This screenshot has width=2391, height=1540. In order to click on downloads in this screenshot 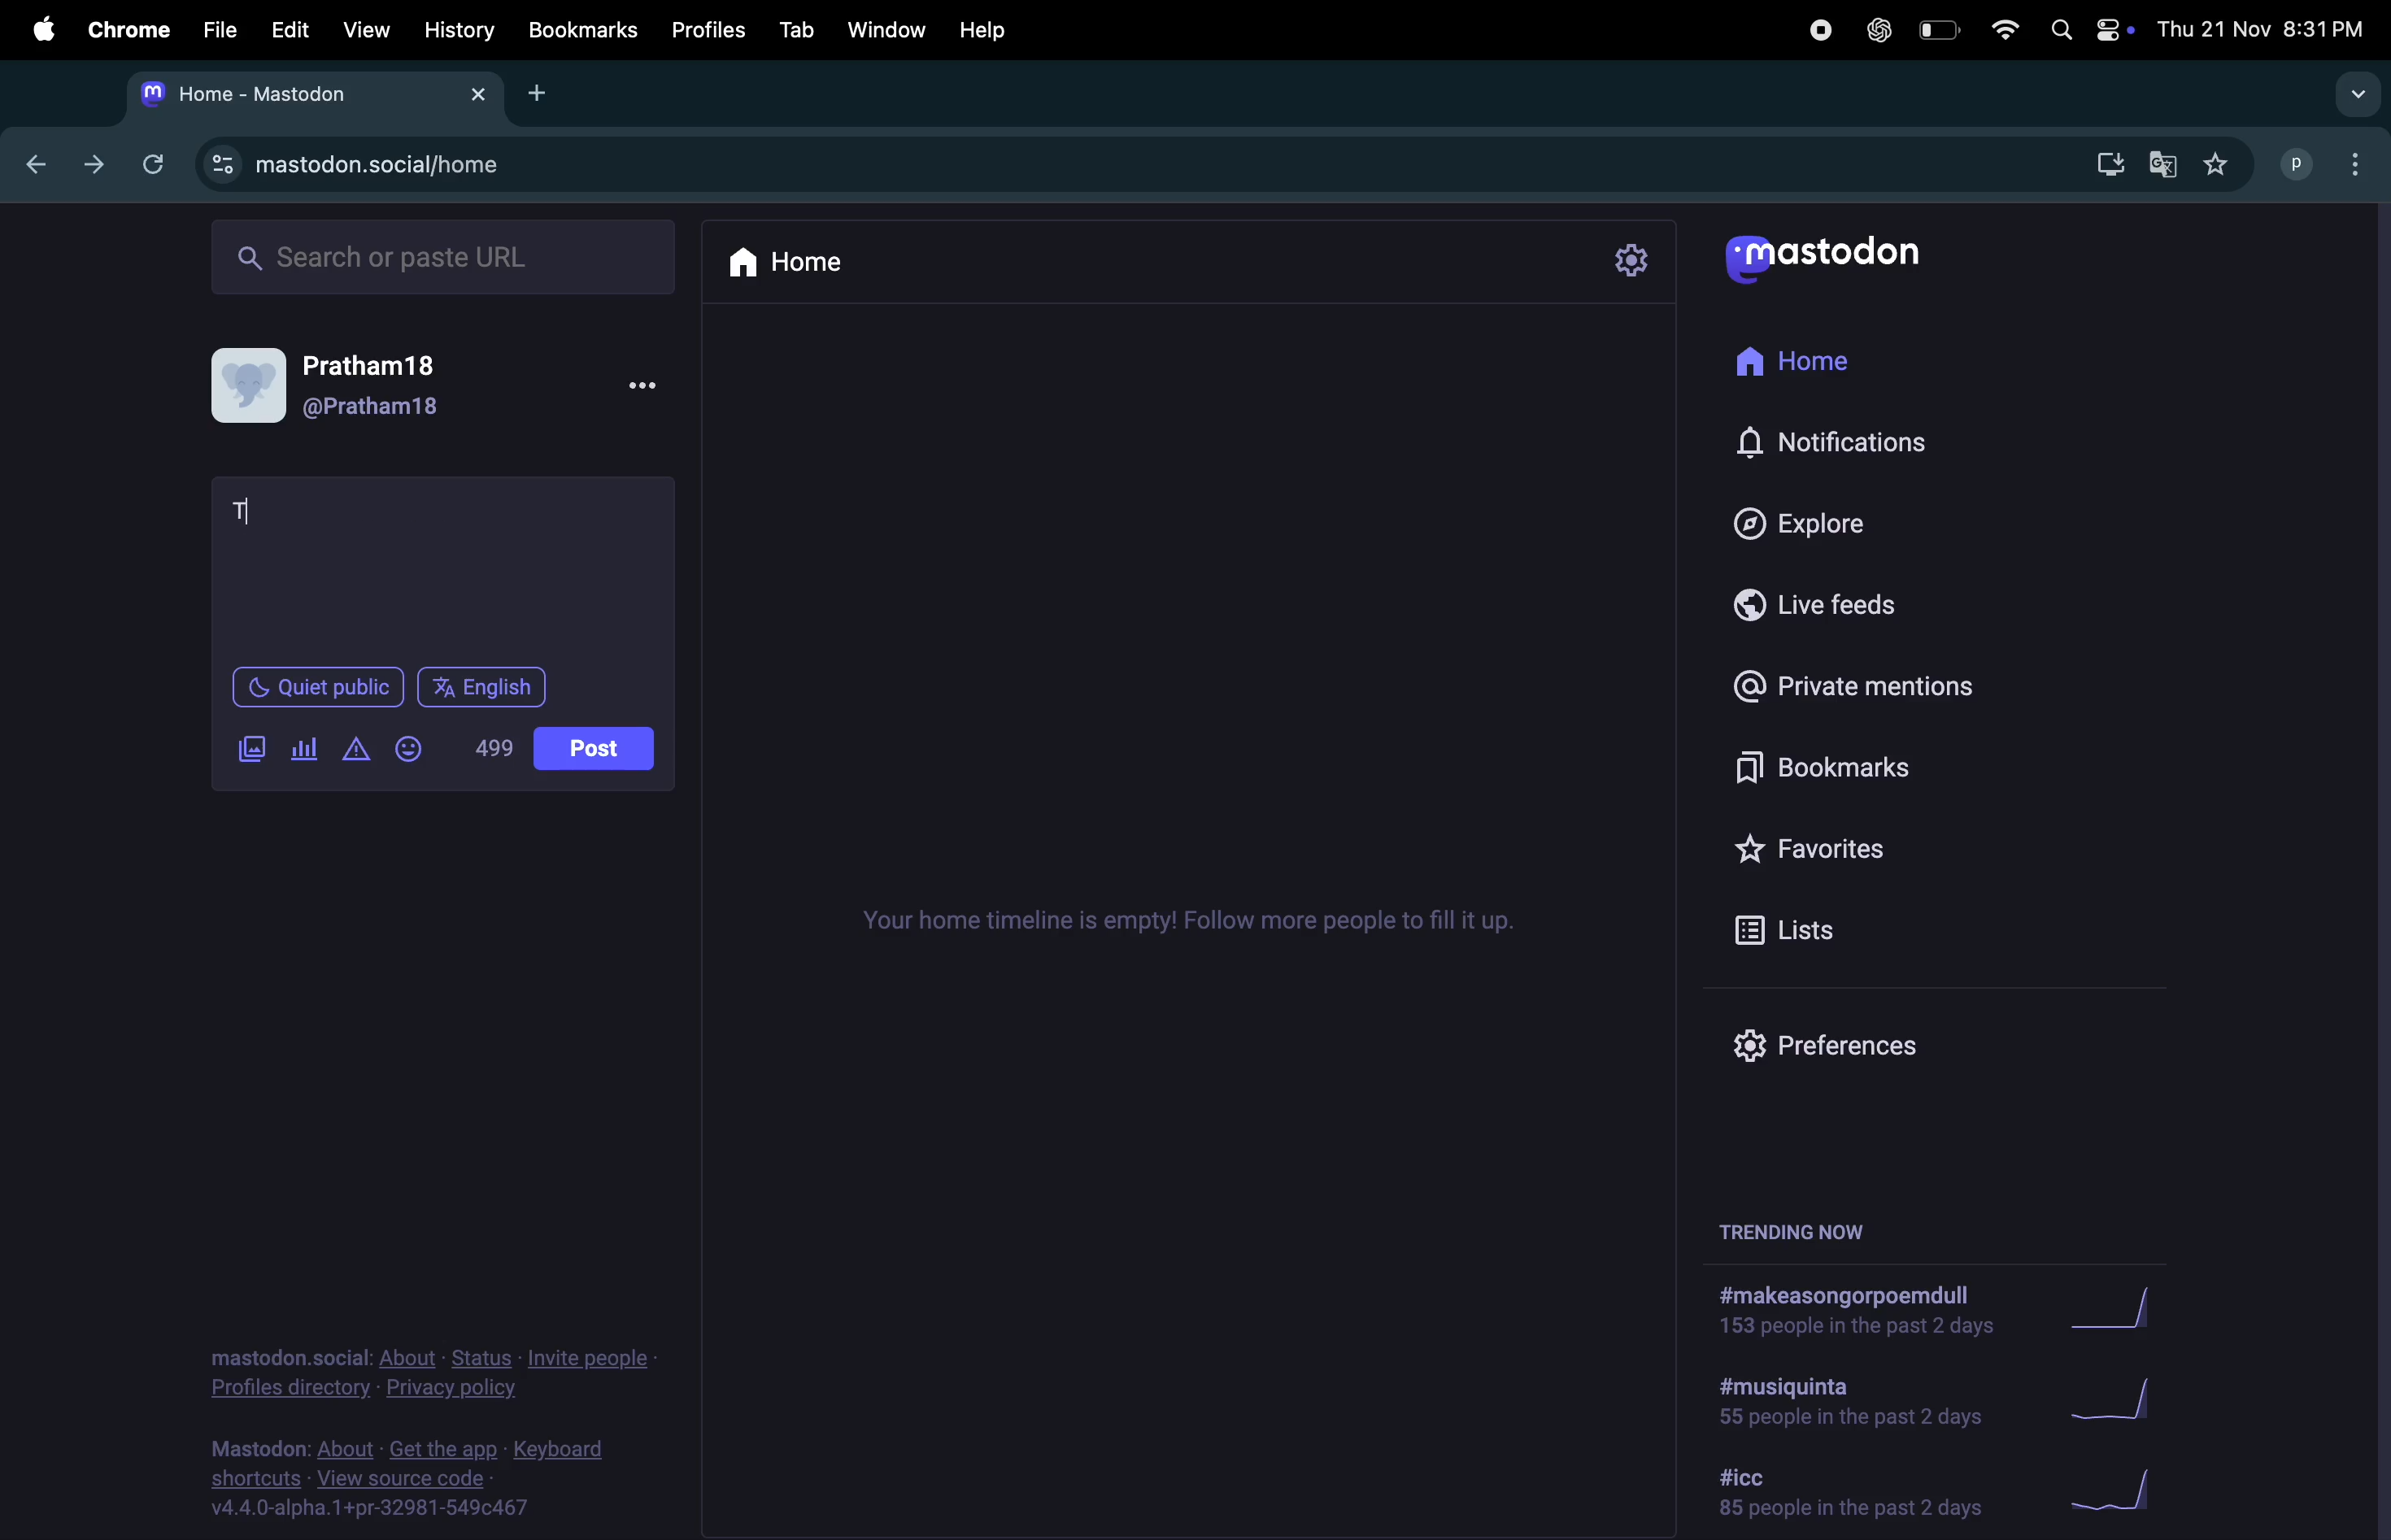, I will do `click(2102, 166)`.